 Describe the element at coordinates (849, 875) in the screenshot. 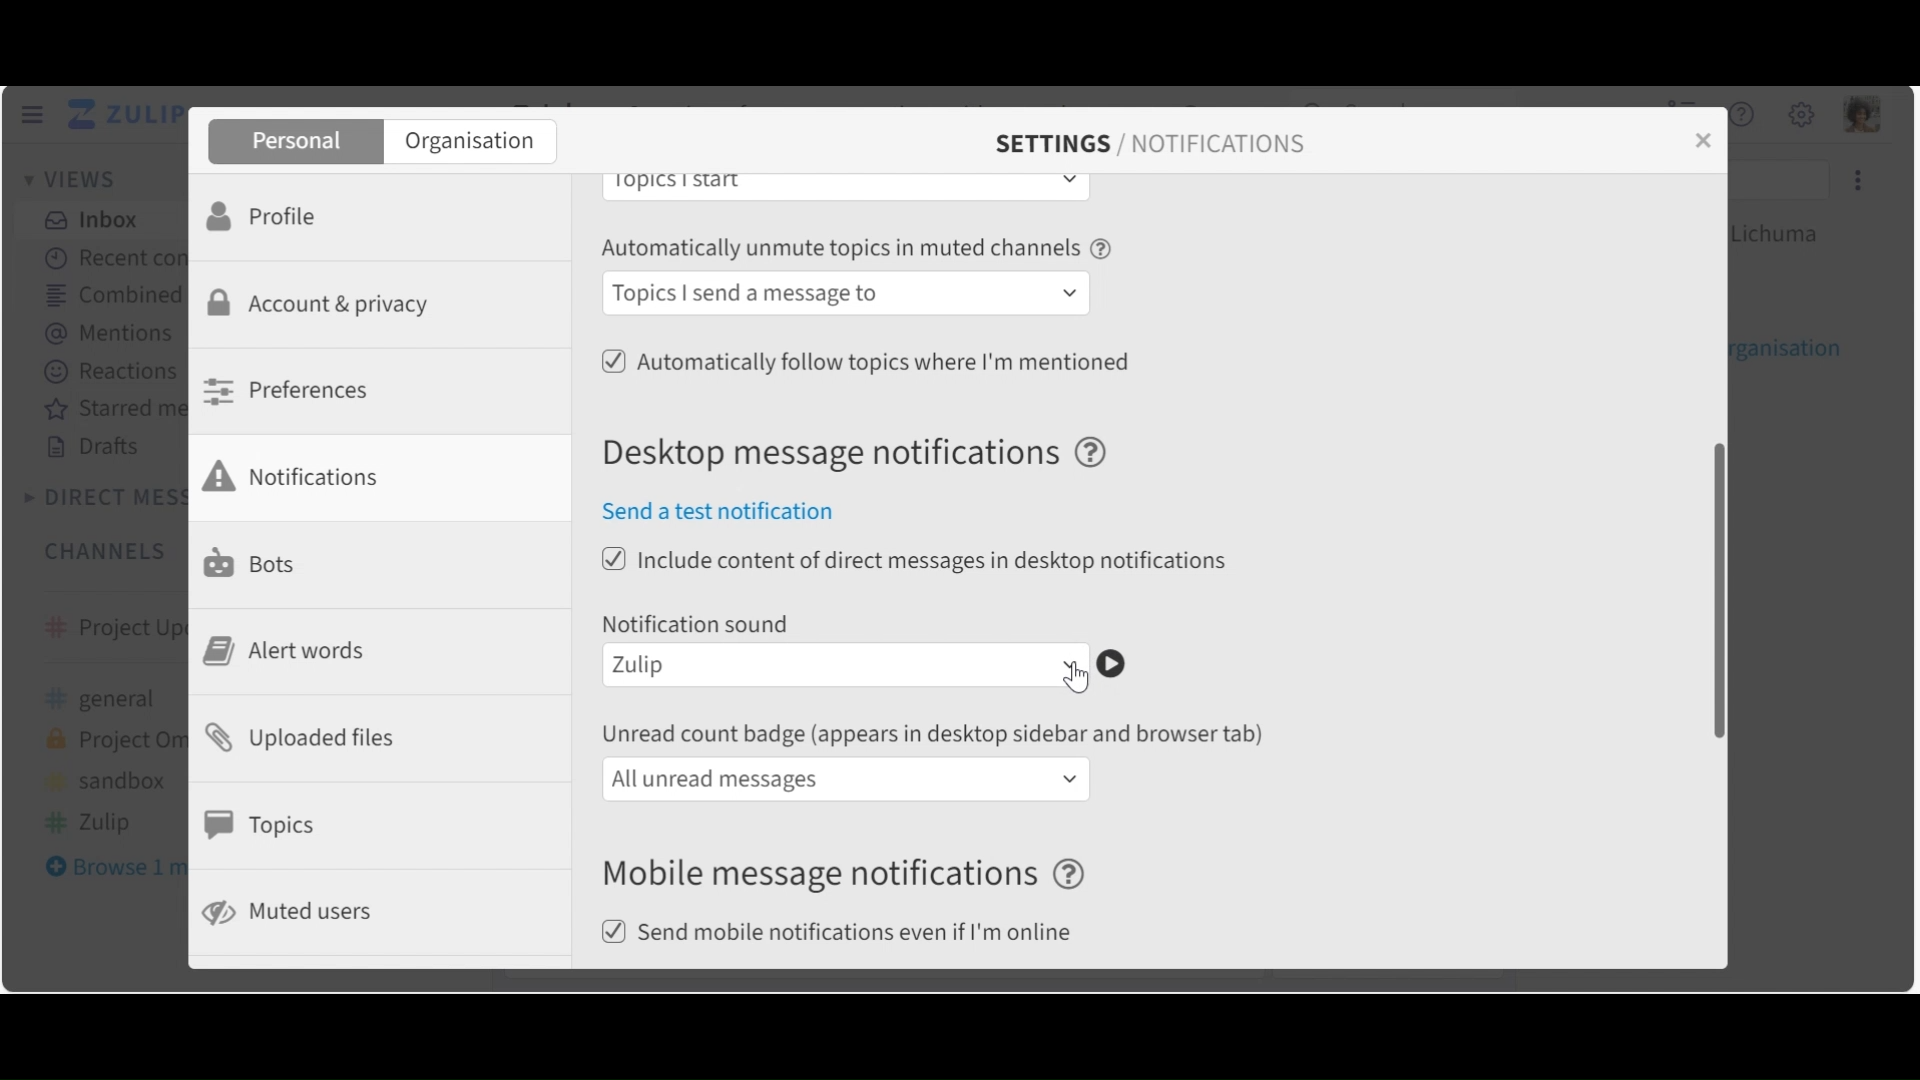

I see `Mobile message notifications` at that location.